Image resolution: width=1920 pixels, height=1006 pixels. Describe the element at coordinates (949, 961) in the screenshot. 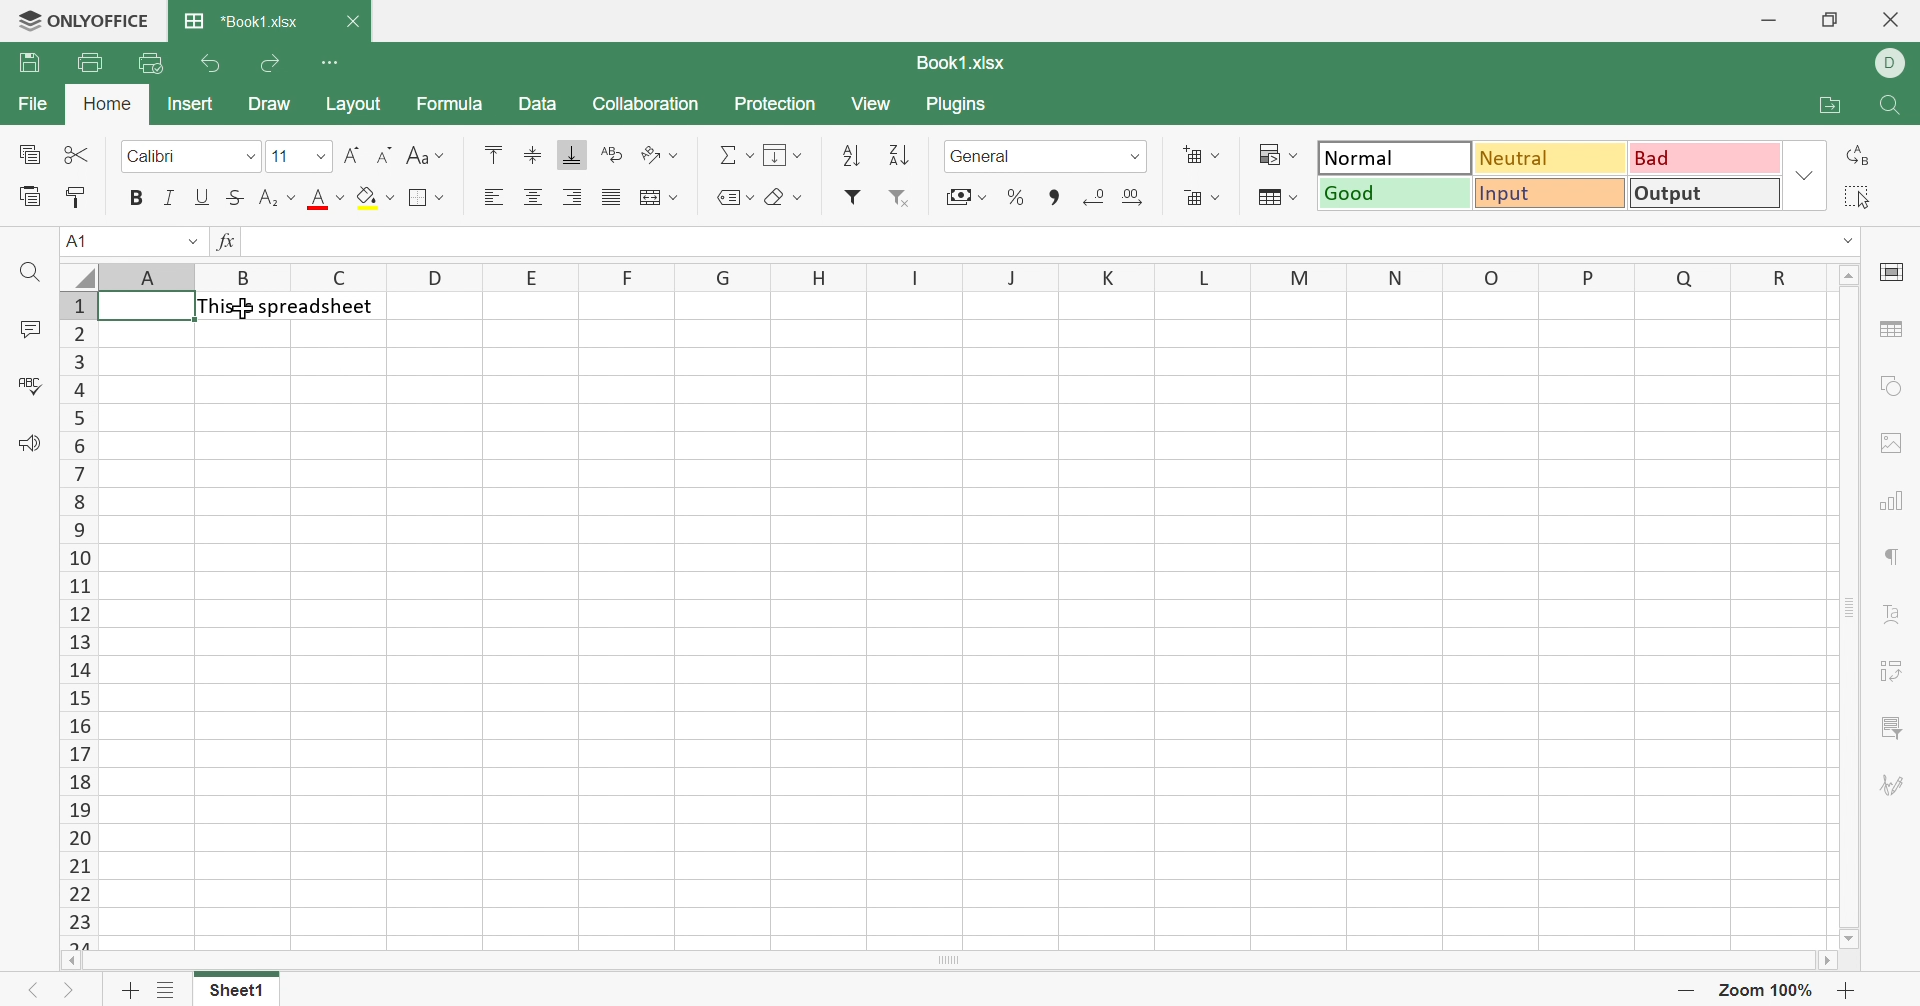

I see `Scroll Bar` at that location.